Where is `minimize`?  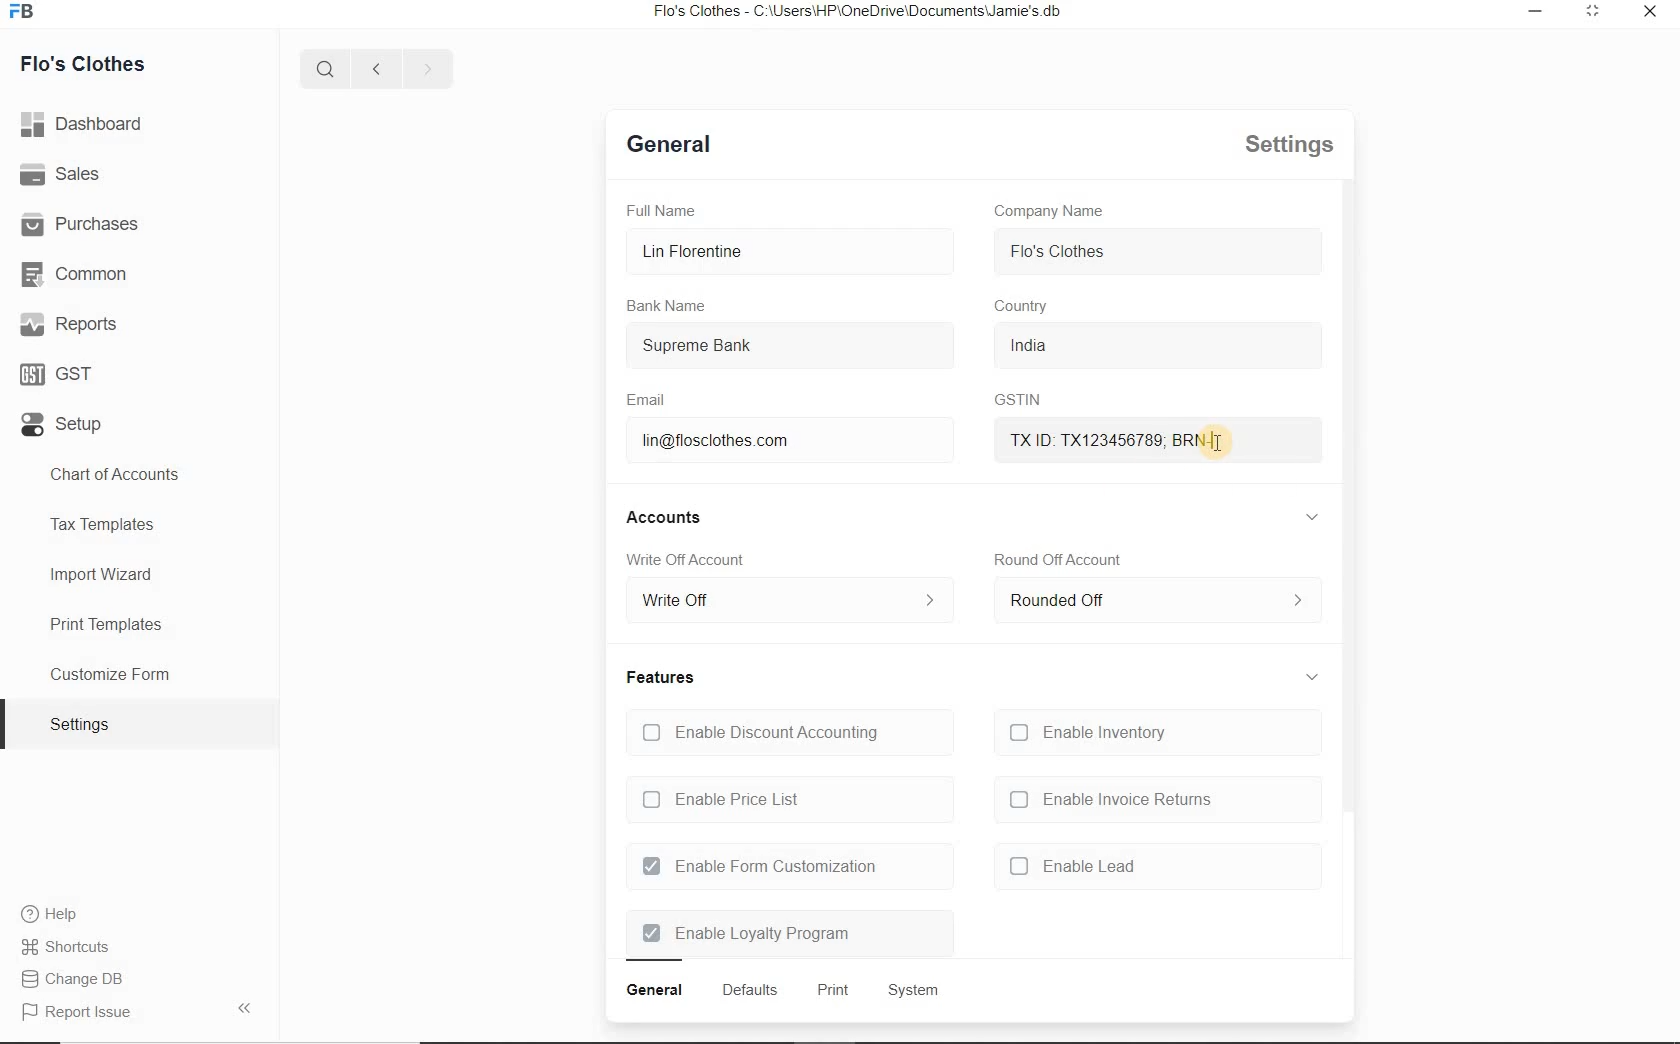 minimize is located at coordinates (1594, 14).